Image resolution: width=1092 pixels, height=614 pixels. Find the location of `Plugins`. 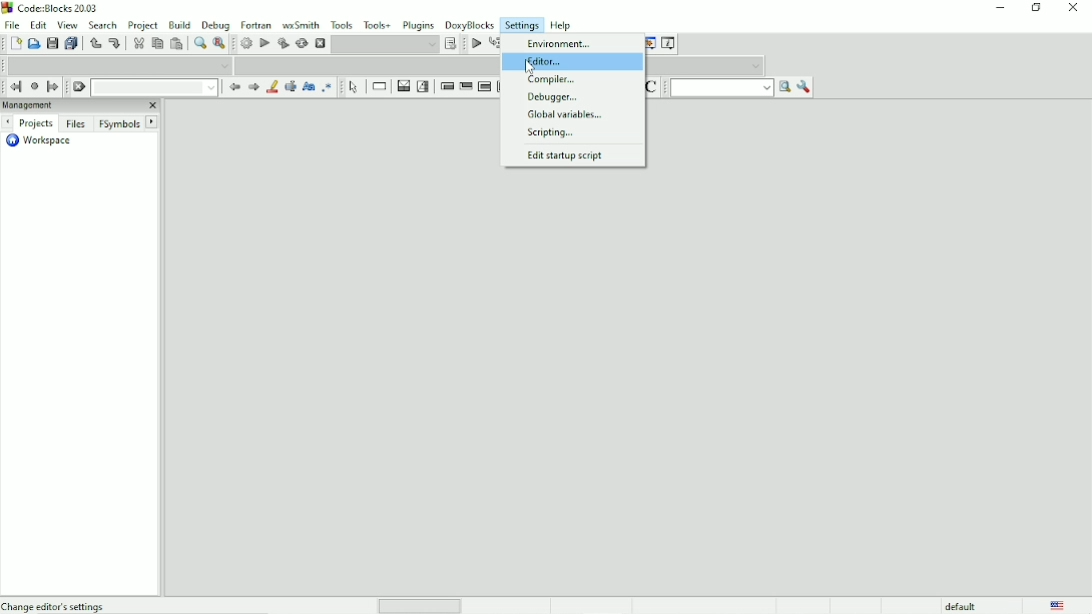

Plugins is located at coordinates (420, 25).